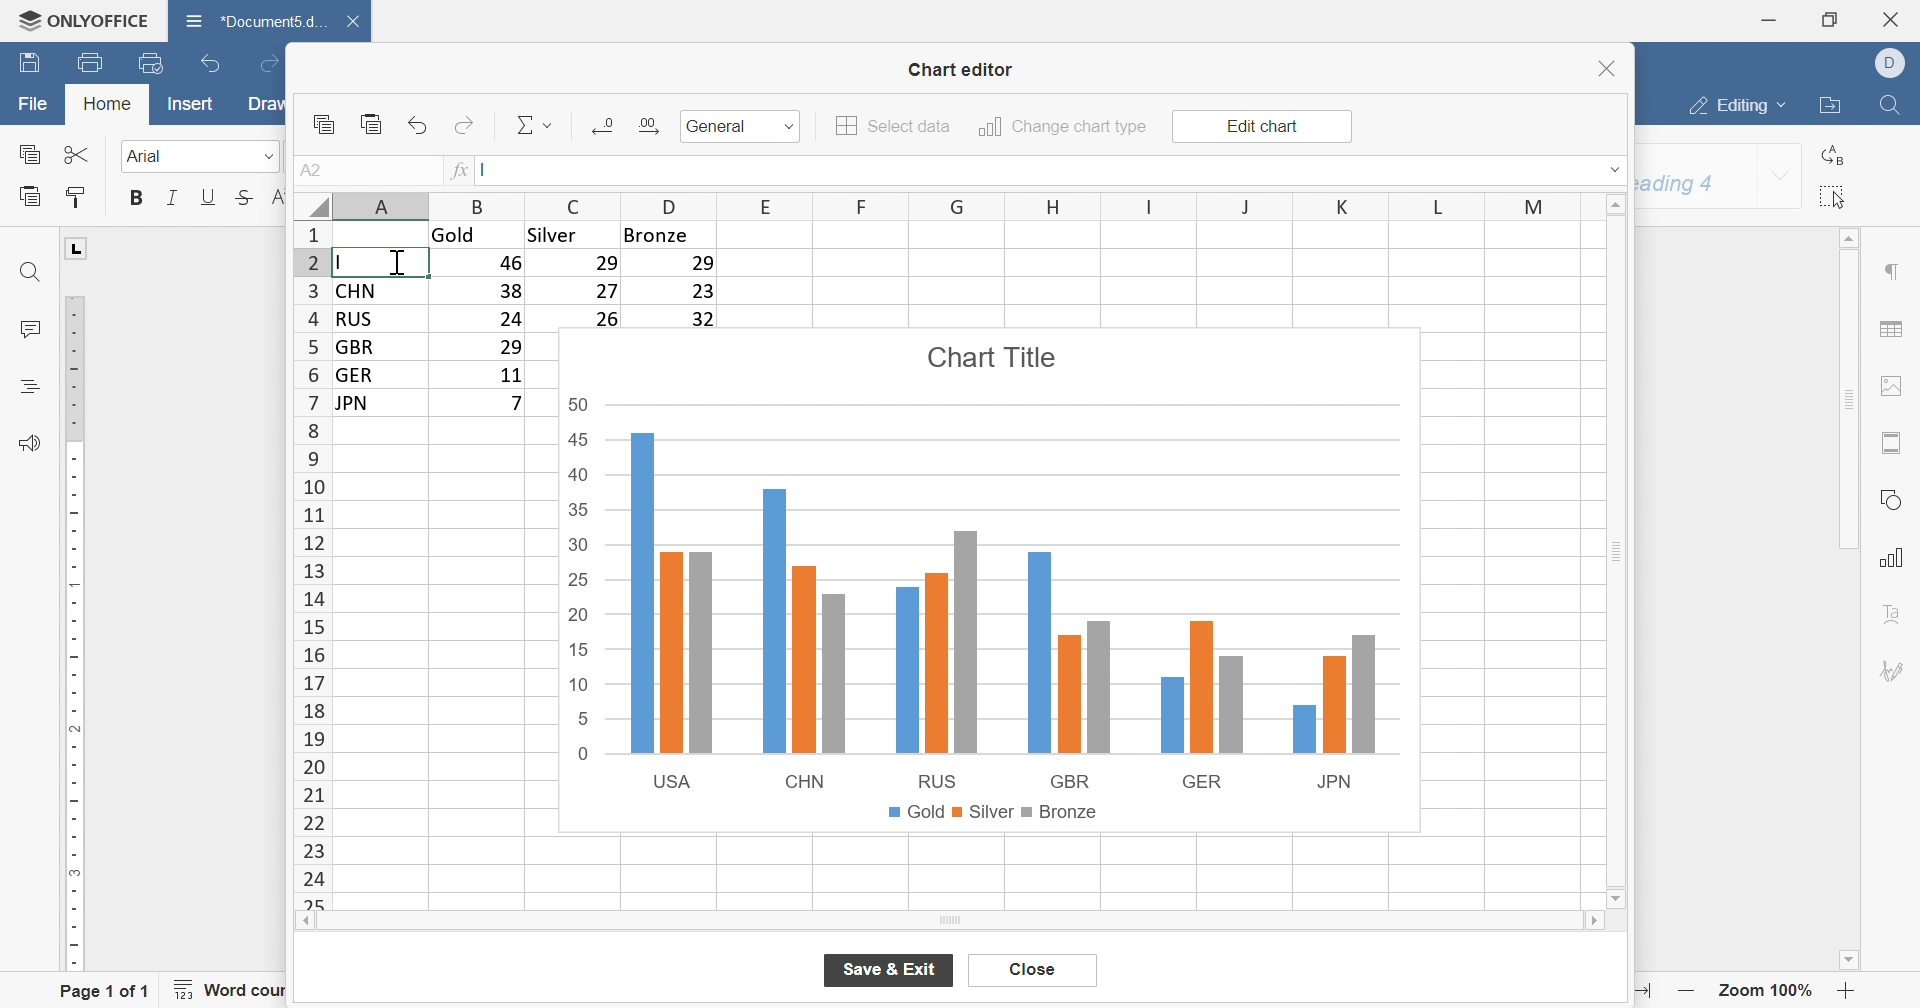 This screenshot has height=1008, width=1920. I want to click on row number, so click(311, 565).